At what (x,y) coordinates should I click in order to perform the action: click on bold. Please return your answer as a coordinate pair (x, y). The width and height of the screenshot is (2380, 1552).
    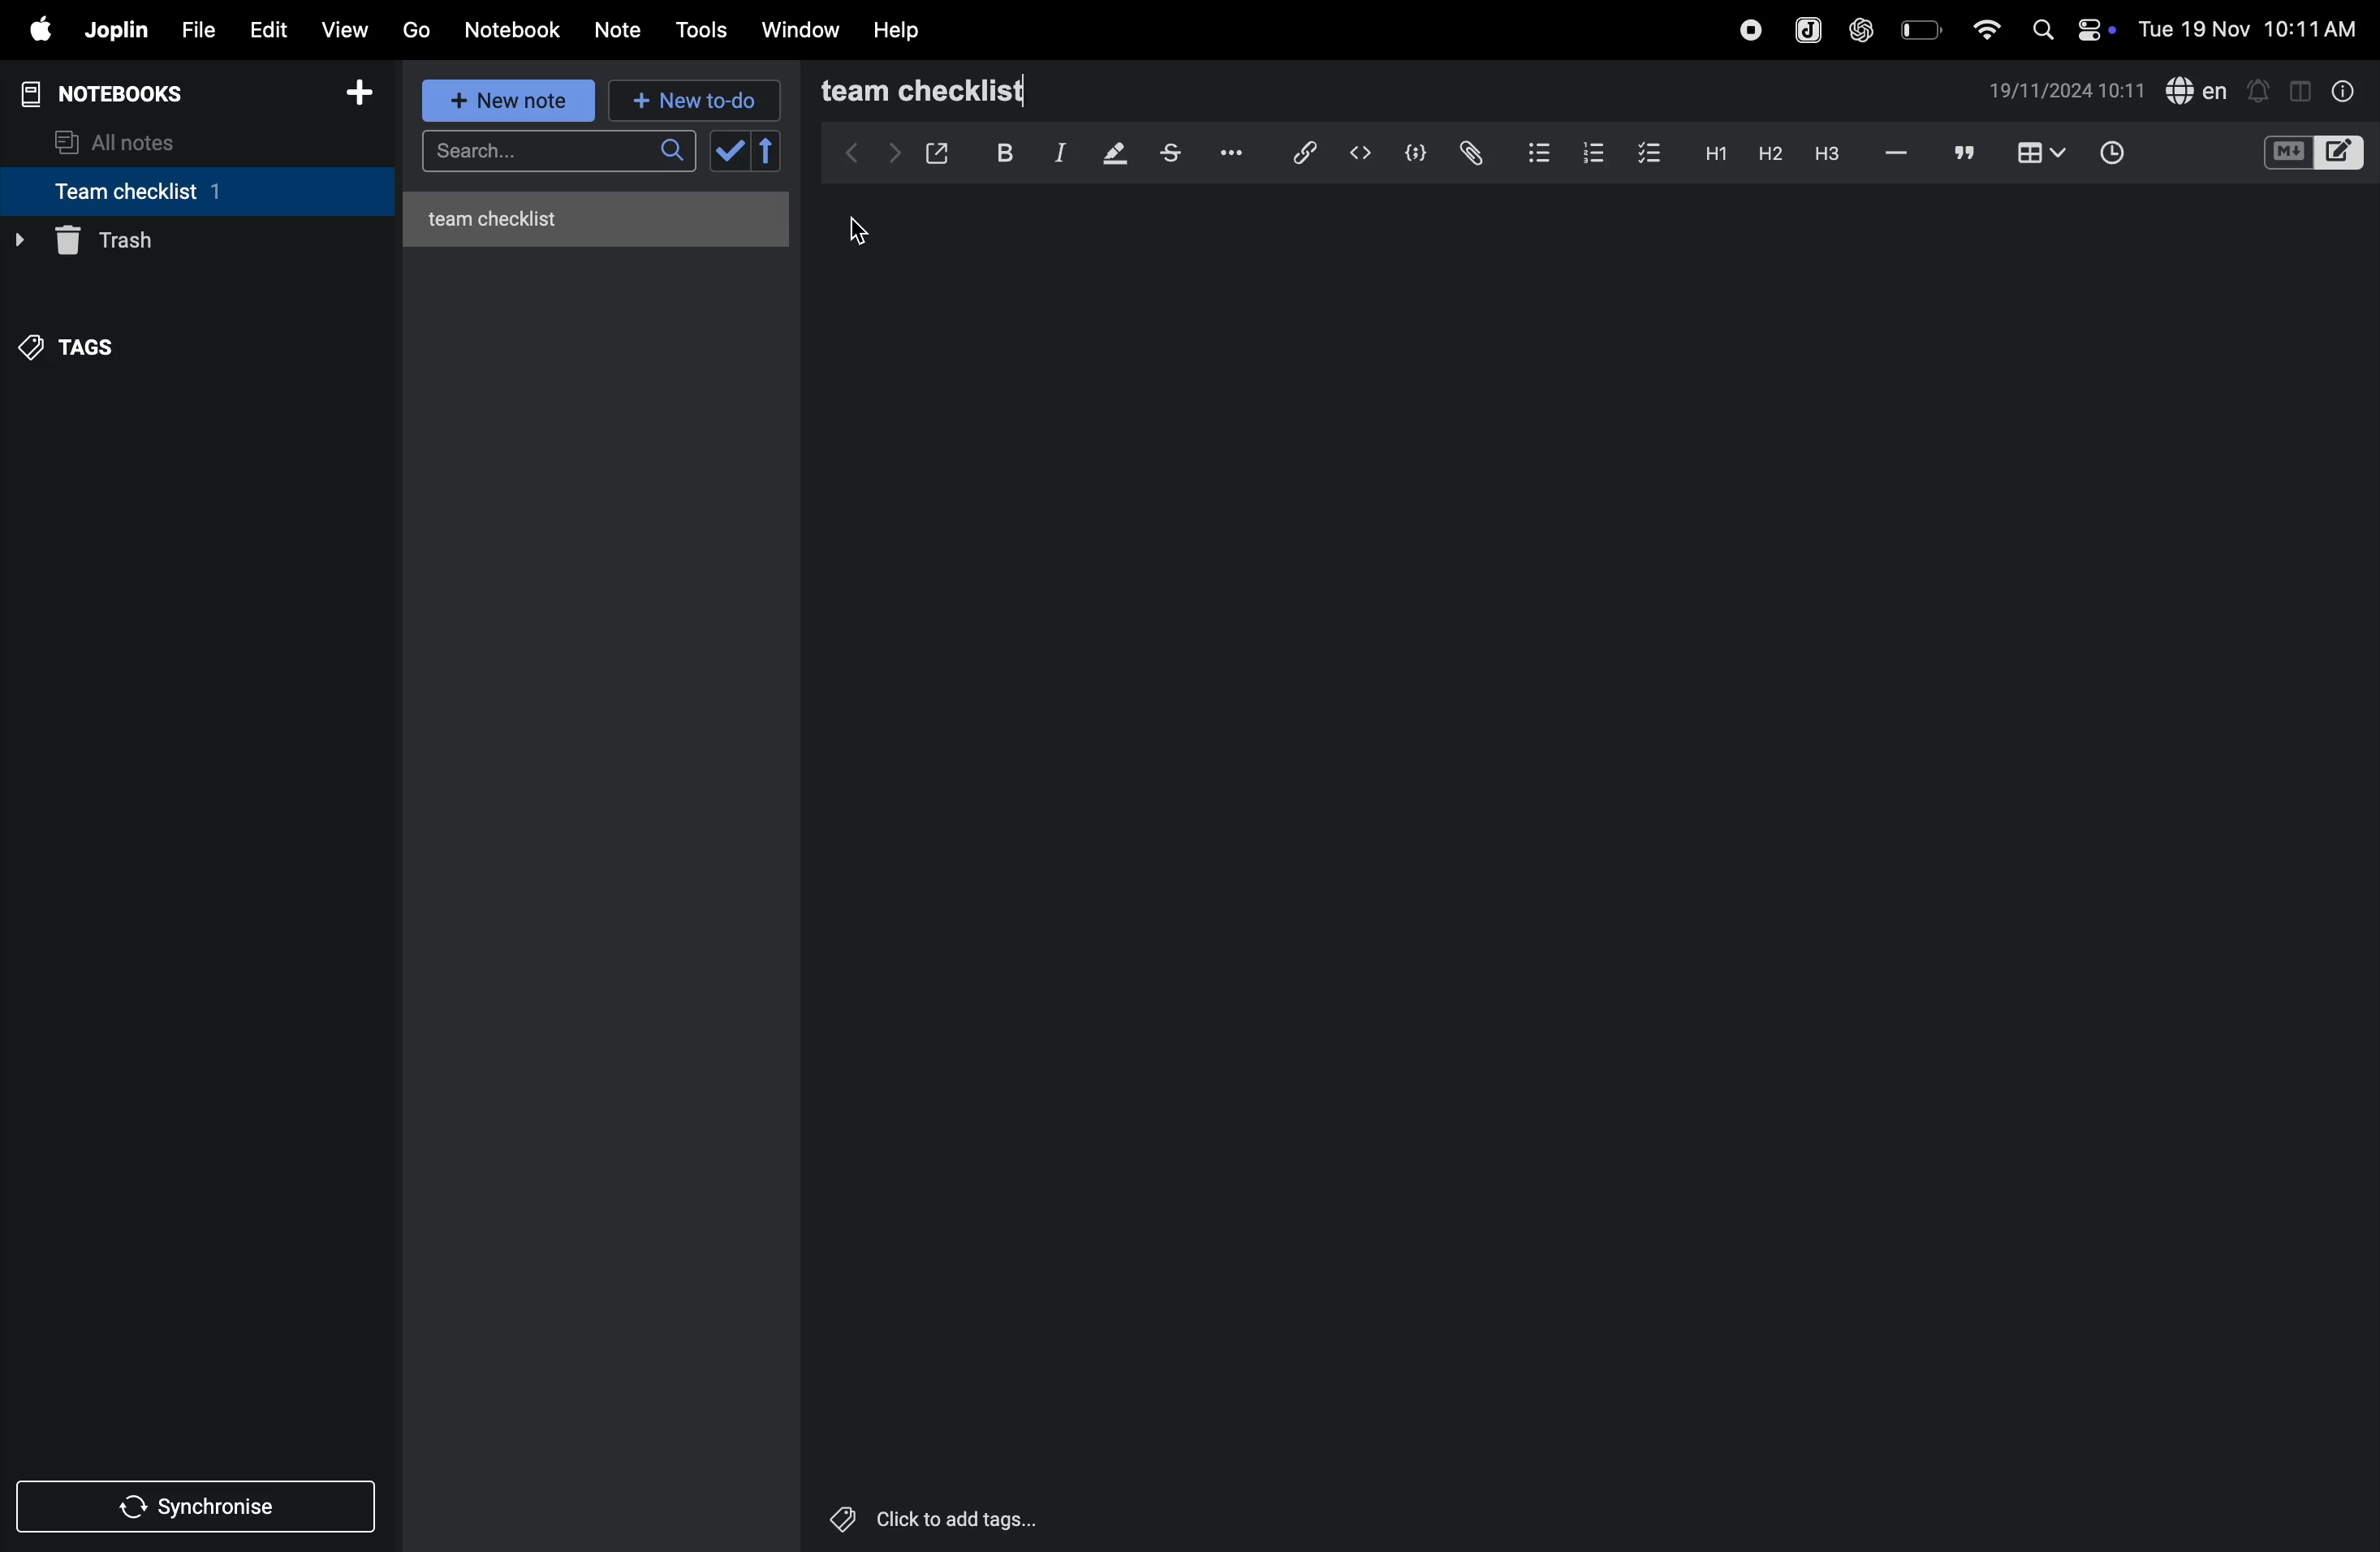
    Looking at the image, I should click on (1002, 151).